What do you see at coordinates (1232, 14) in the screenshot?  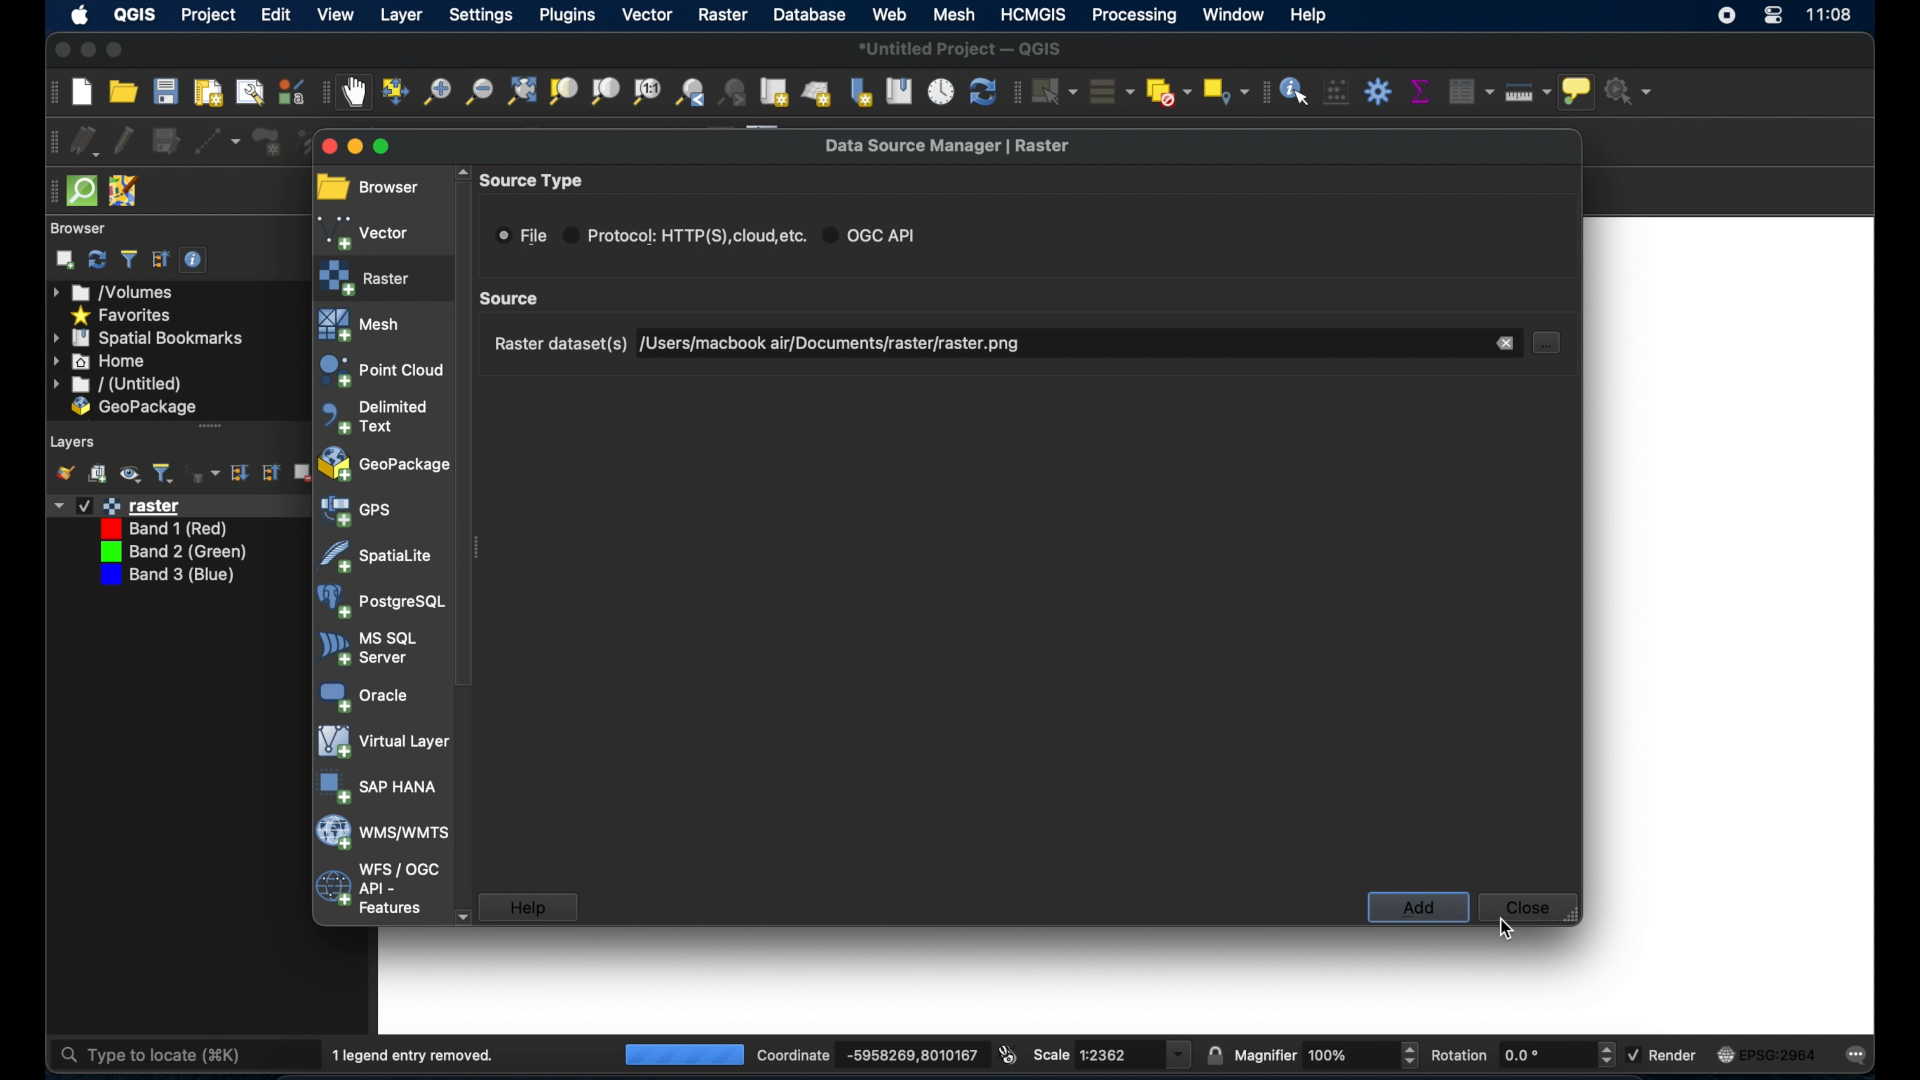 I see `window` at bounding box center [1232, 14].